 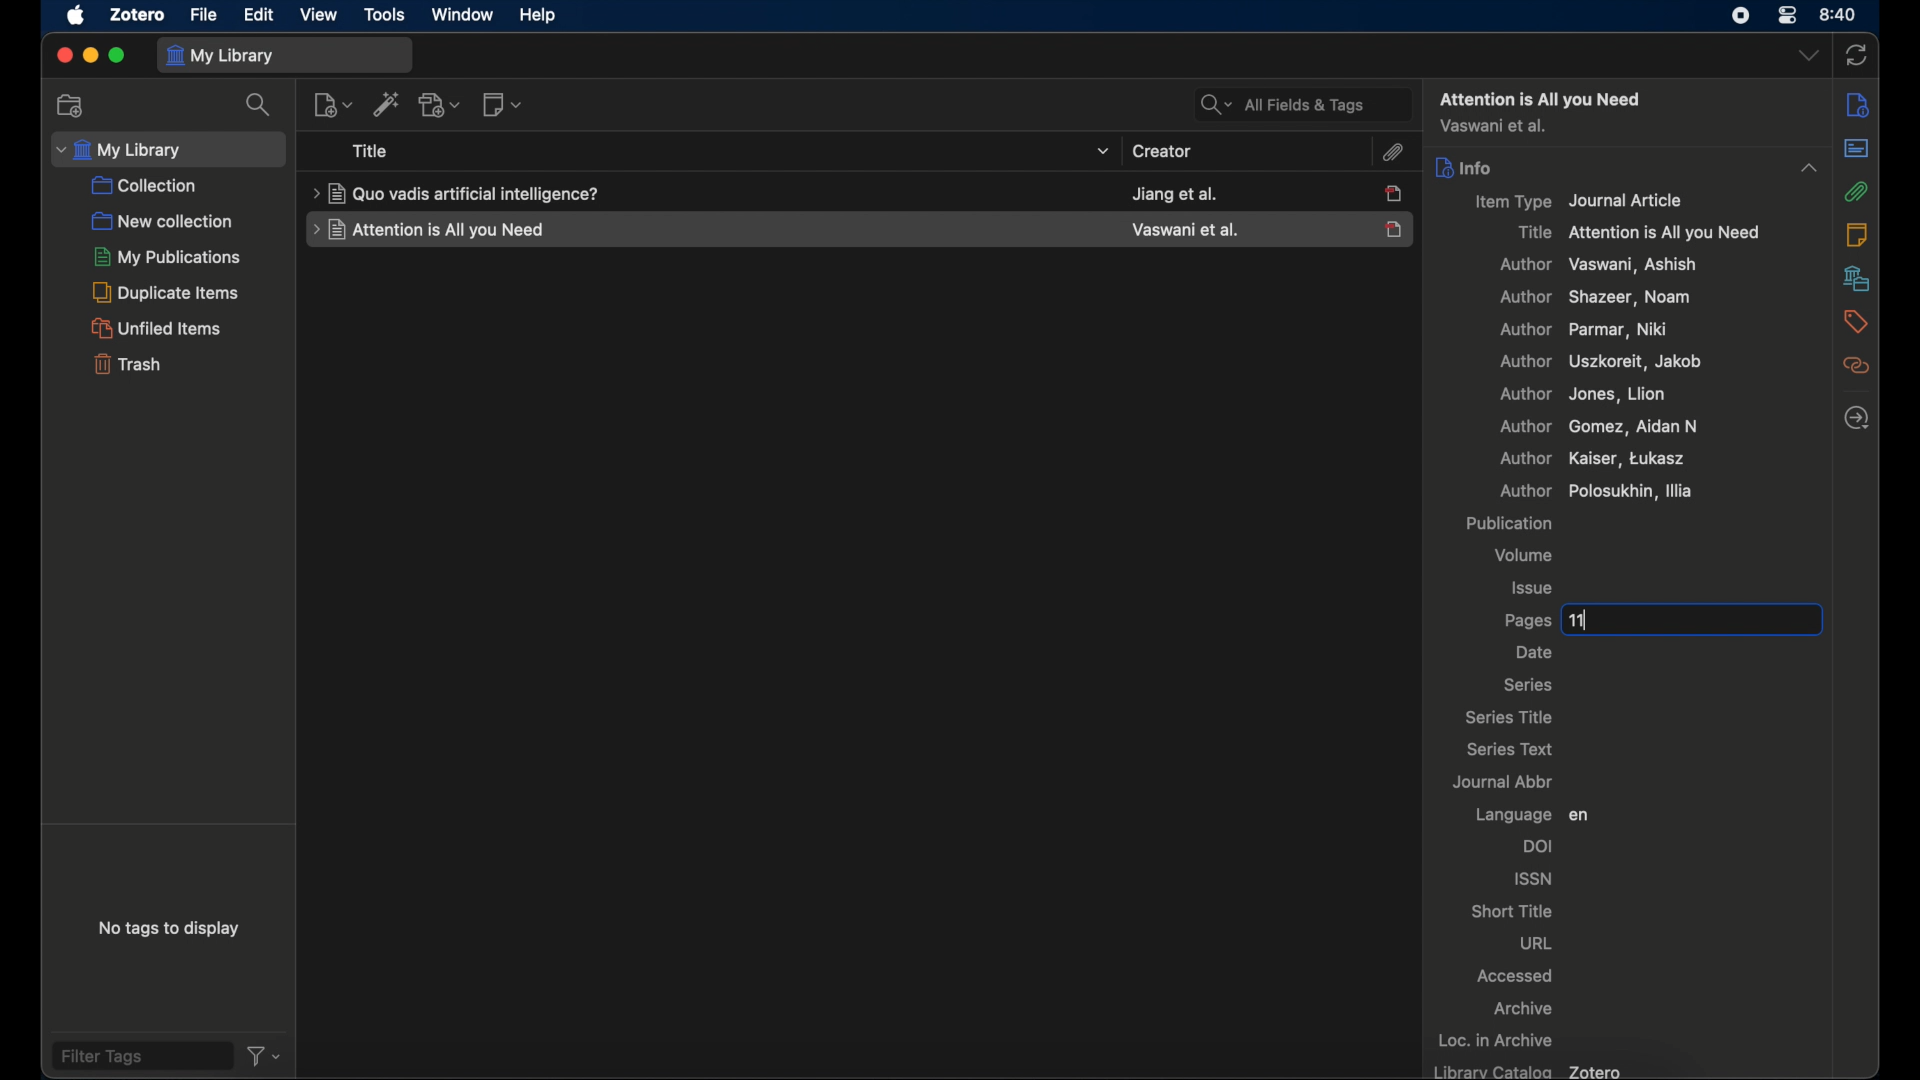 What do you see at coordinates (267, 1056) in the screenshot?
I see `filter dropdown` at bounding box center [267, 1056].